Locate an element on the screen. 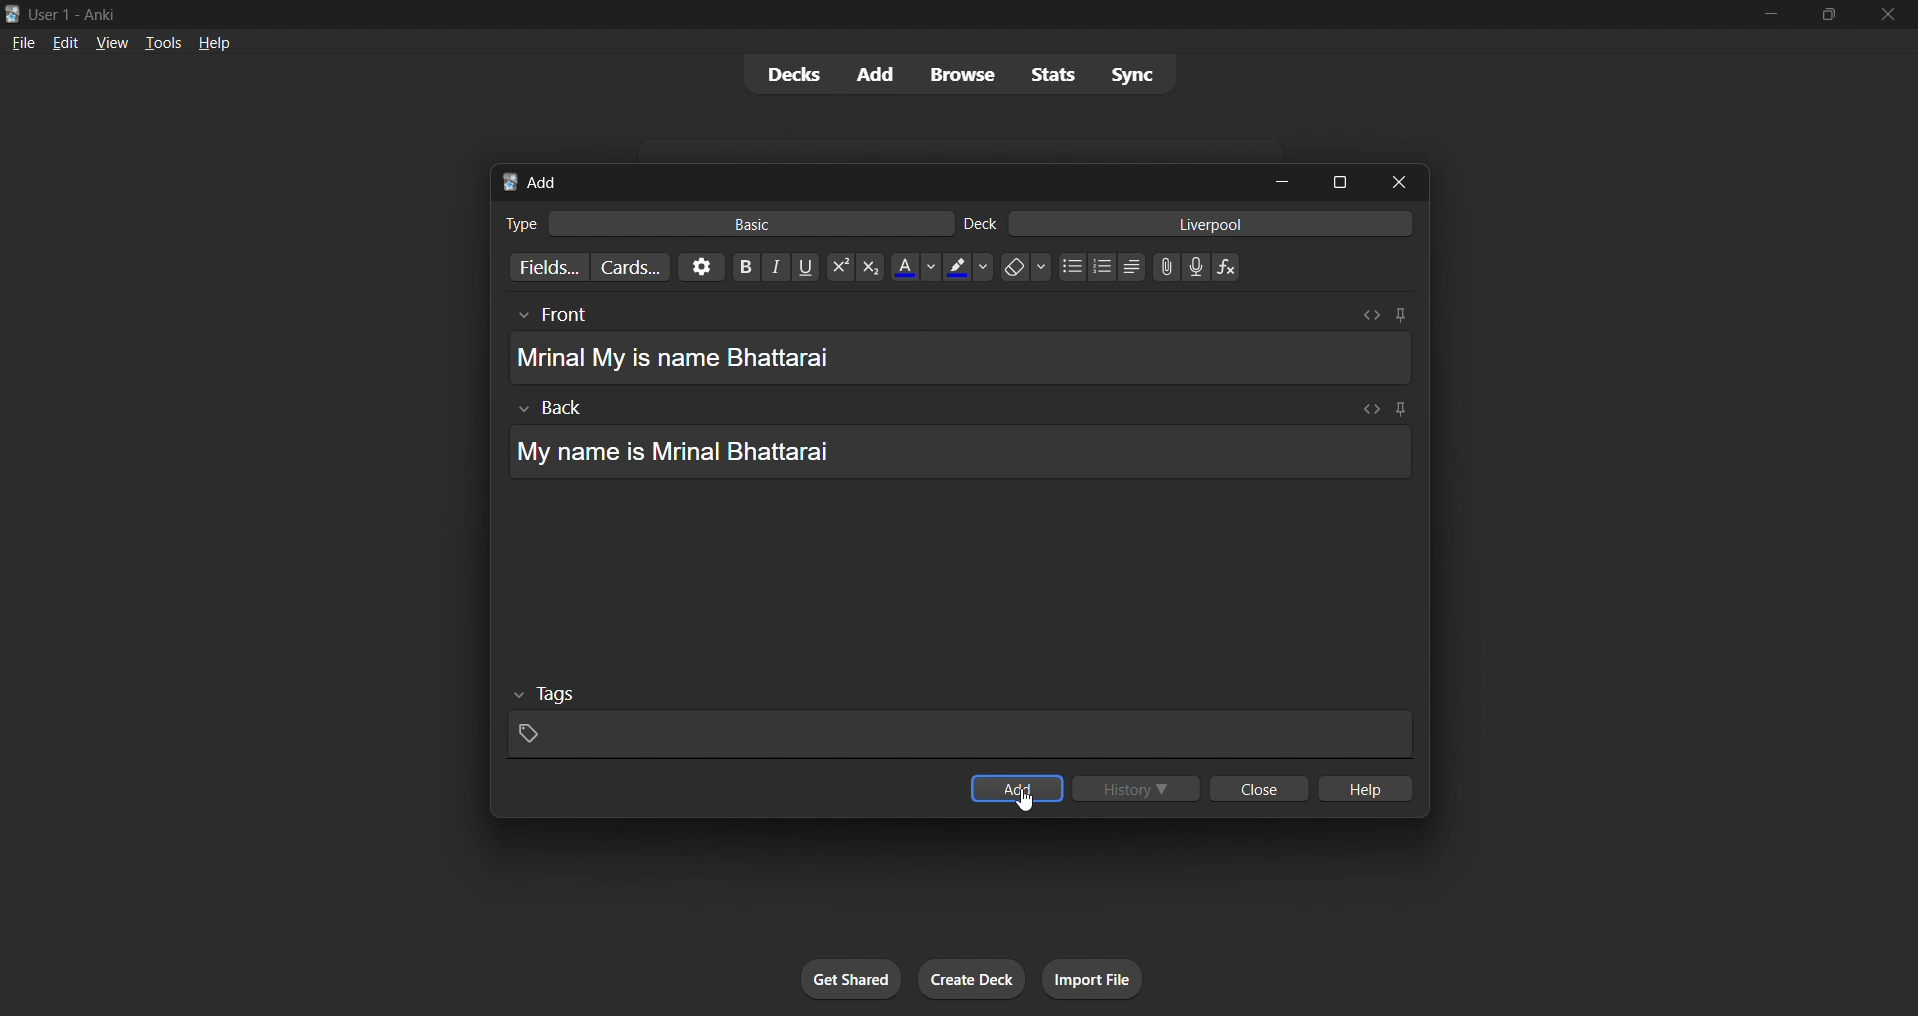 This screenshot has height=1016, width=1918. liverpool deck input filed is located at coordinates (1188, 223).